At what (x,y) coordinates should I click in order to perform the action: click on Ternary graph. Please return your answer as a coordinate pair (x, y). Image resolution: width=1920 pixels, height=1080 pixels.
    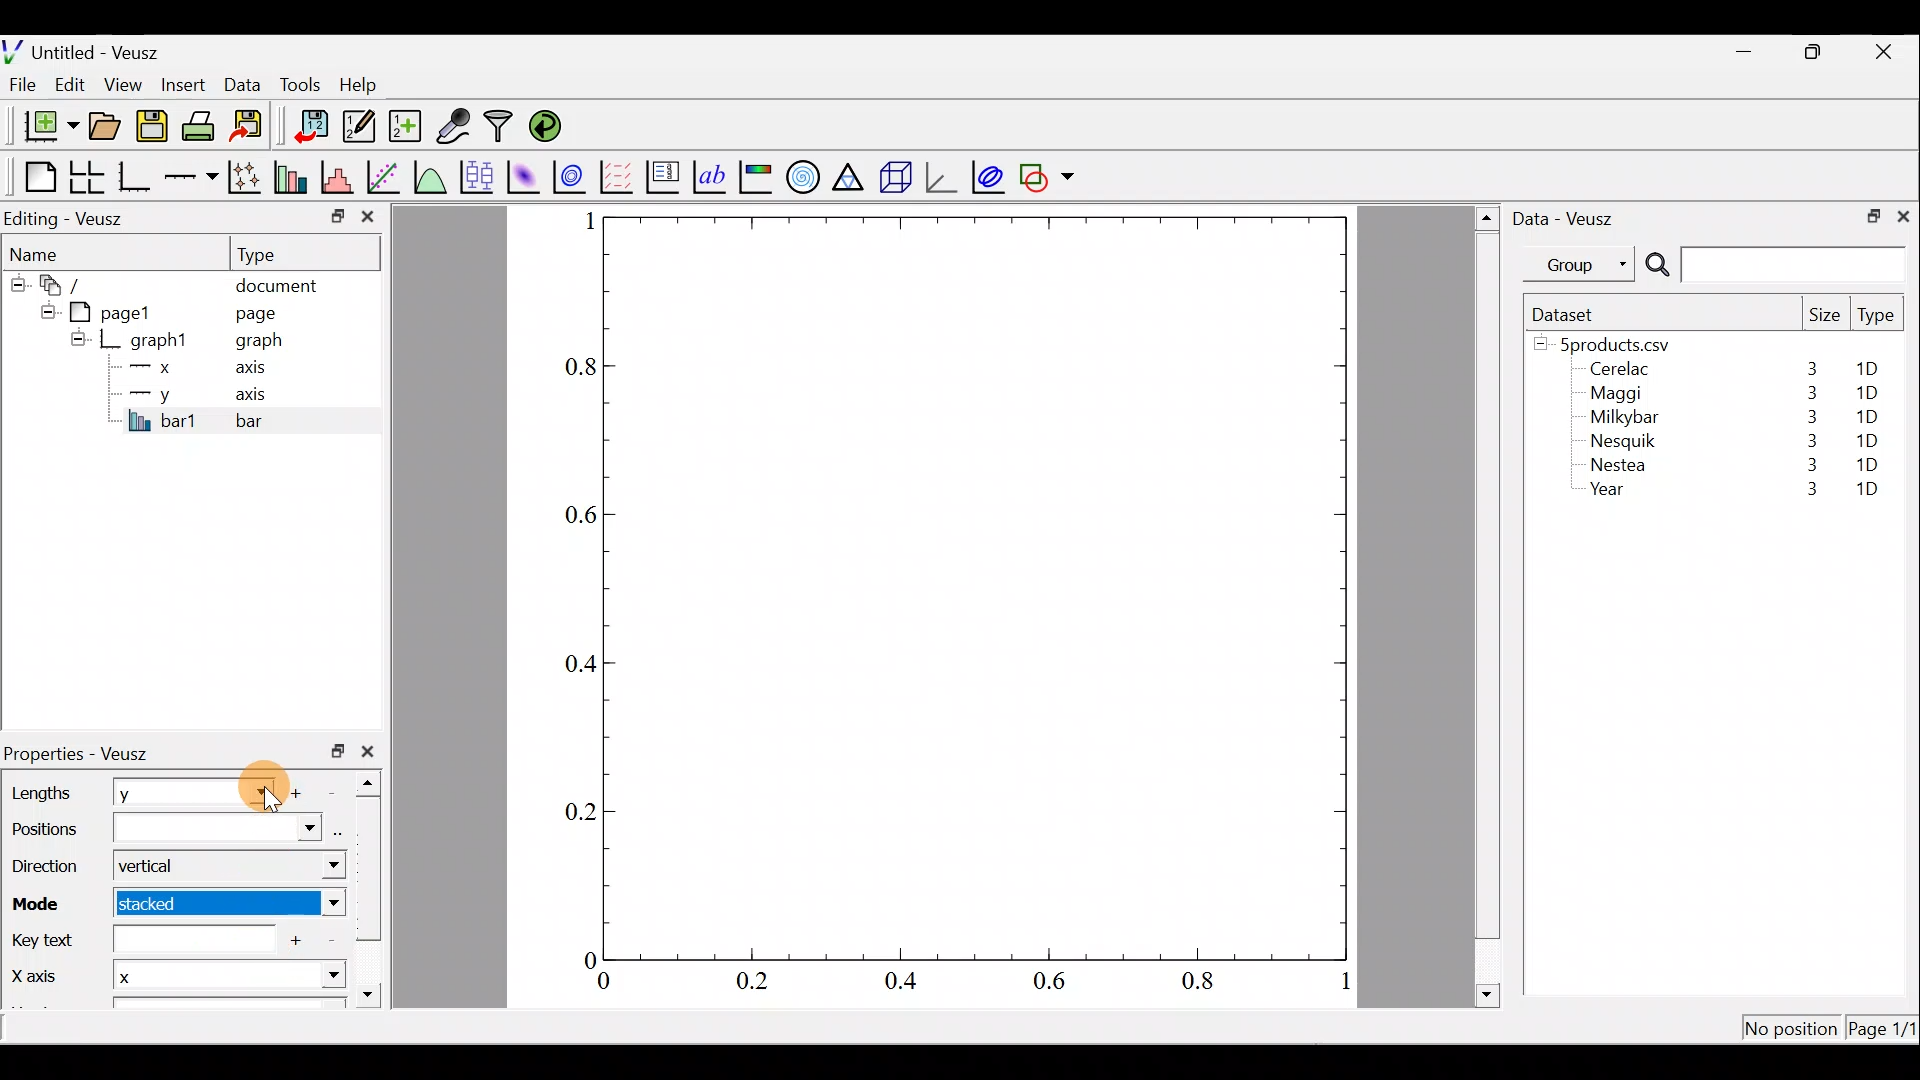
    Looking at the image, I should click on (850, 174).